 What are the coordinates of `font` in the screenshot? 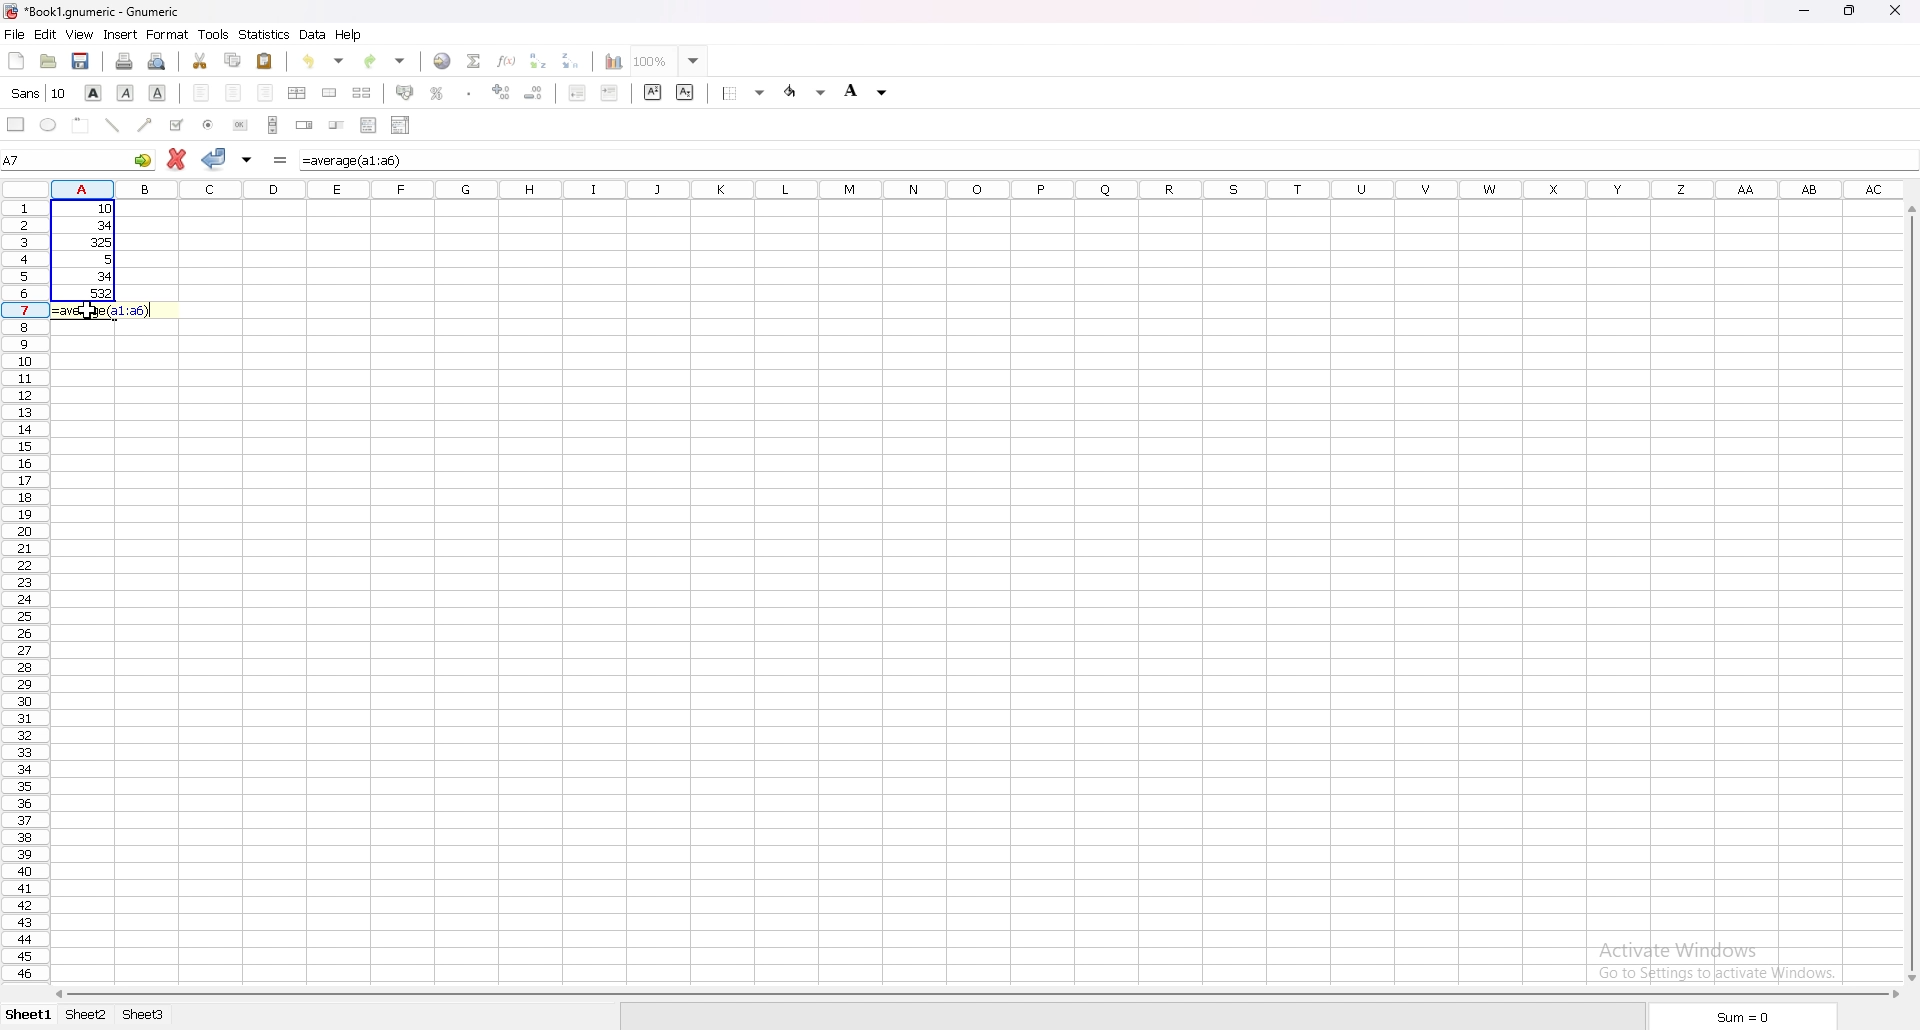 It's located at (40, 92).